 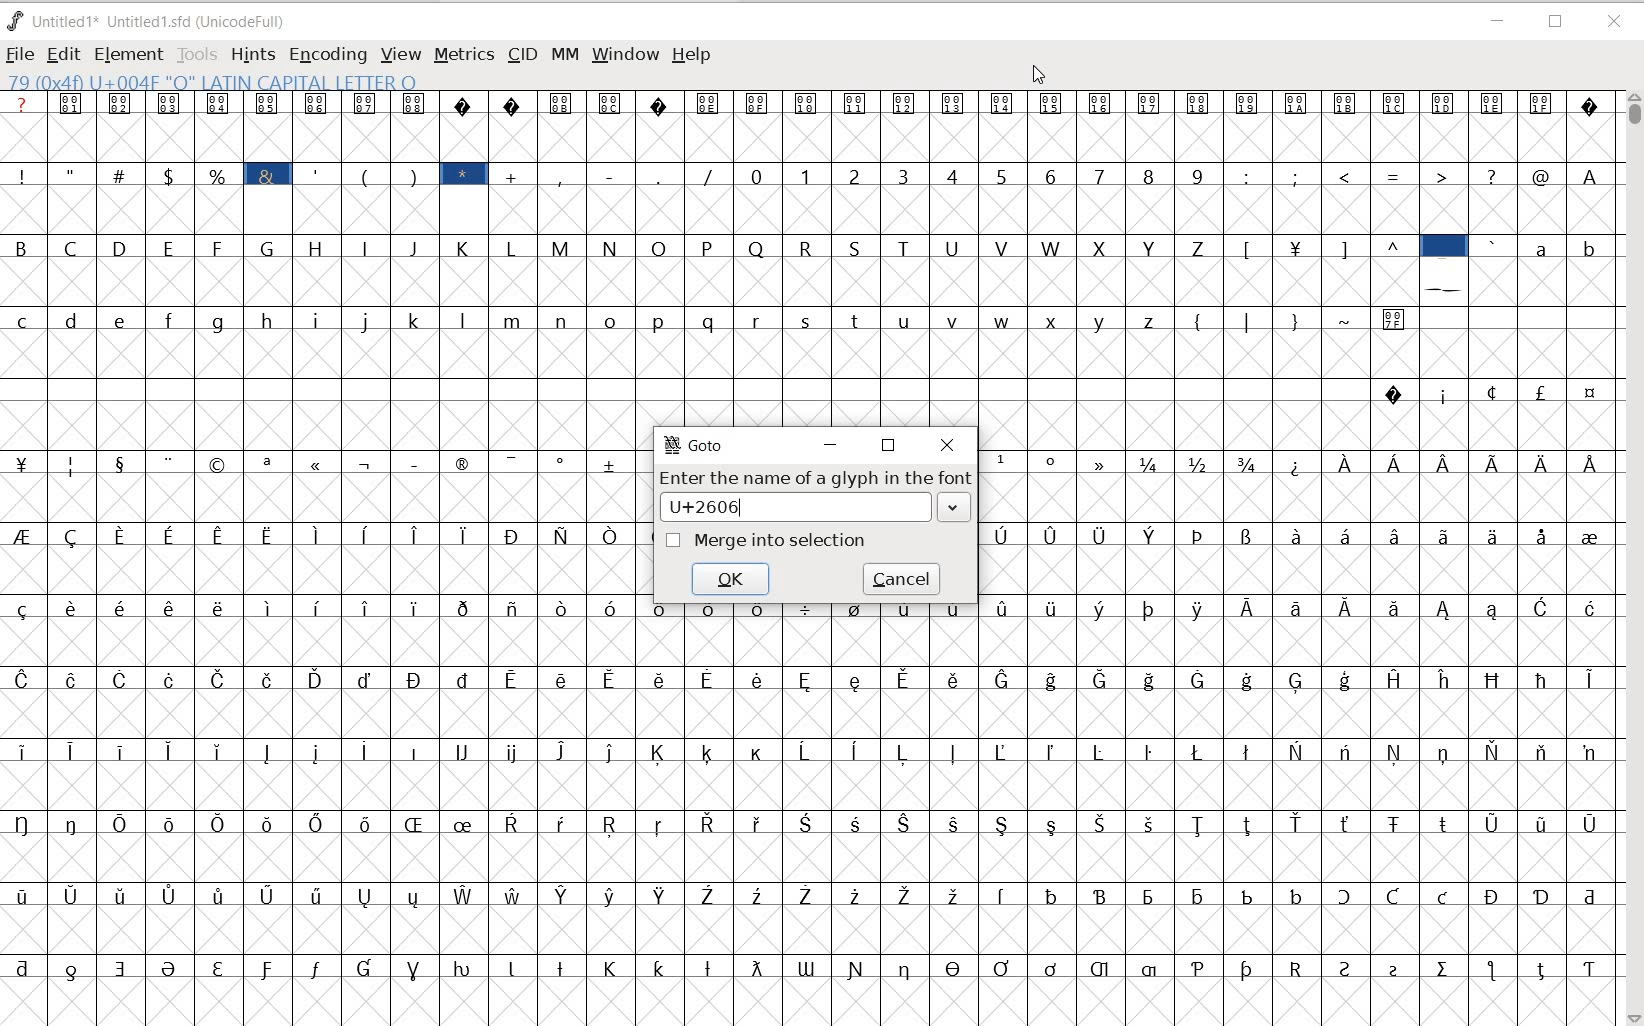 What do you see at coordinates (816, 479) in the screenshot?
I see `Enter the name of a glyph in the font` at bounding box center [816, 479].